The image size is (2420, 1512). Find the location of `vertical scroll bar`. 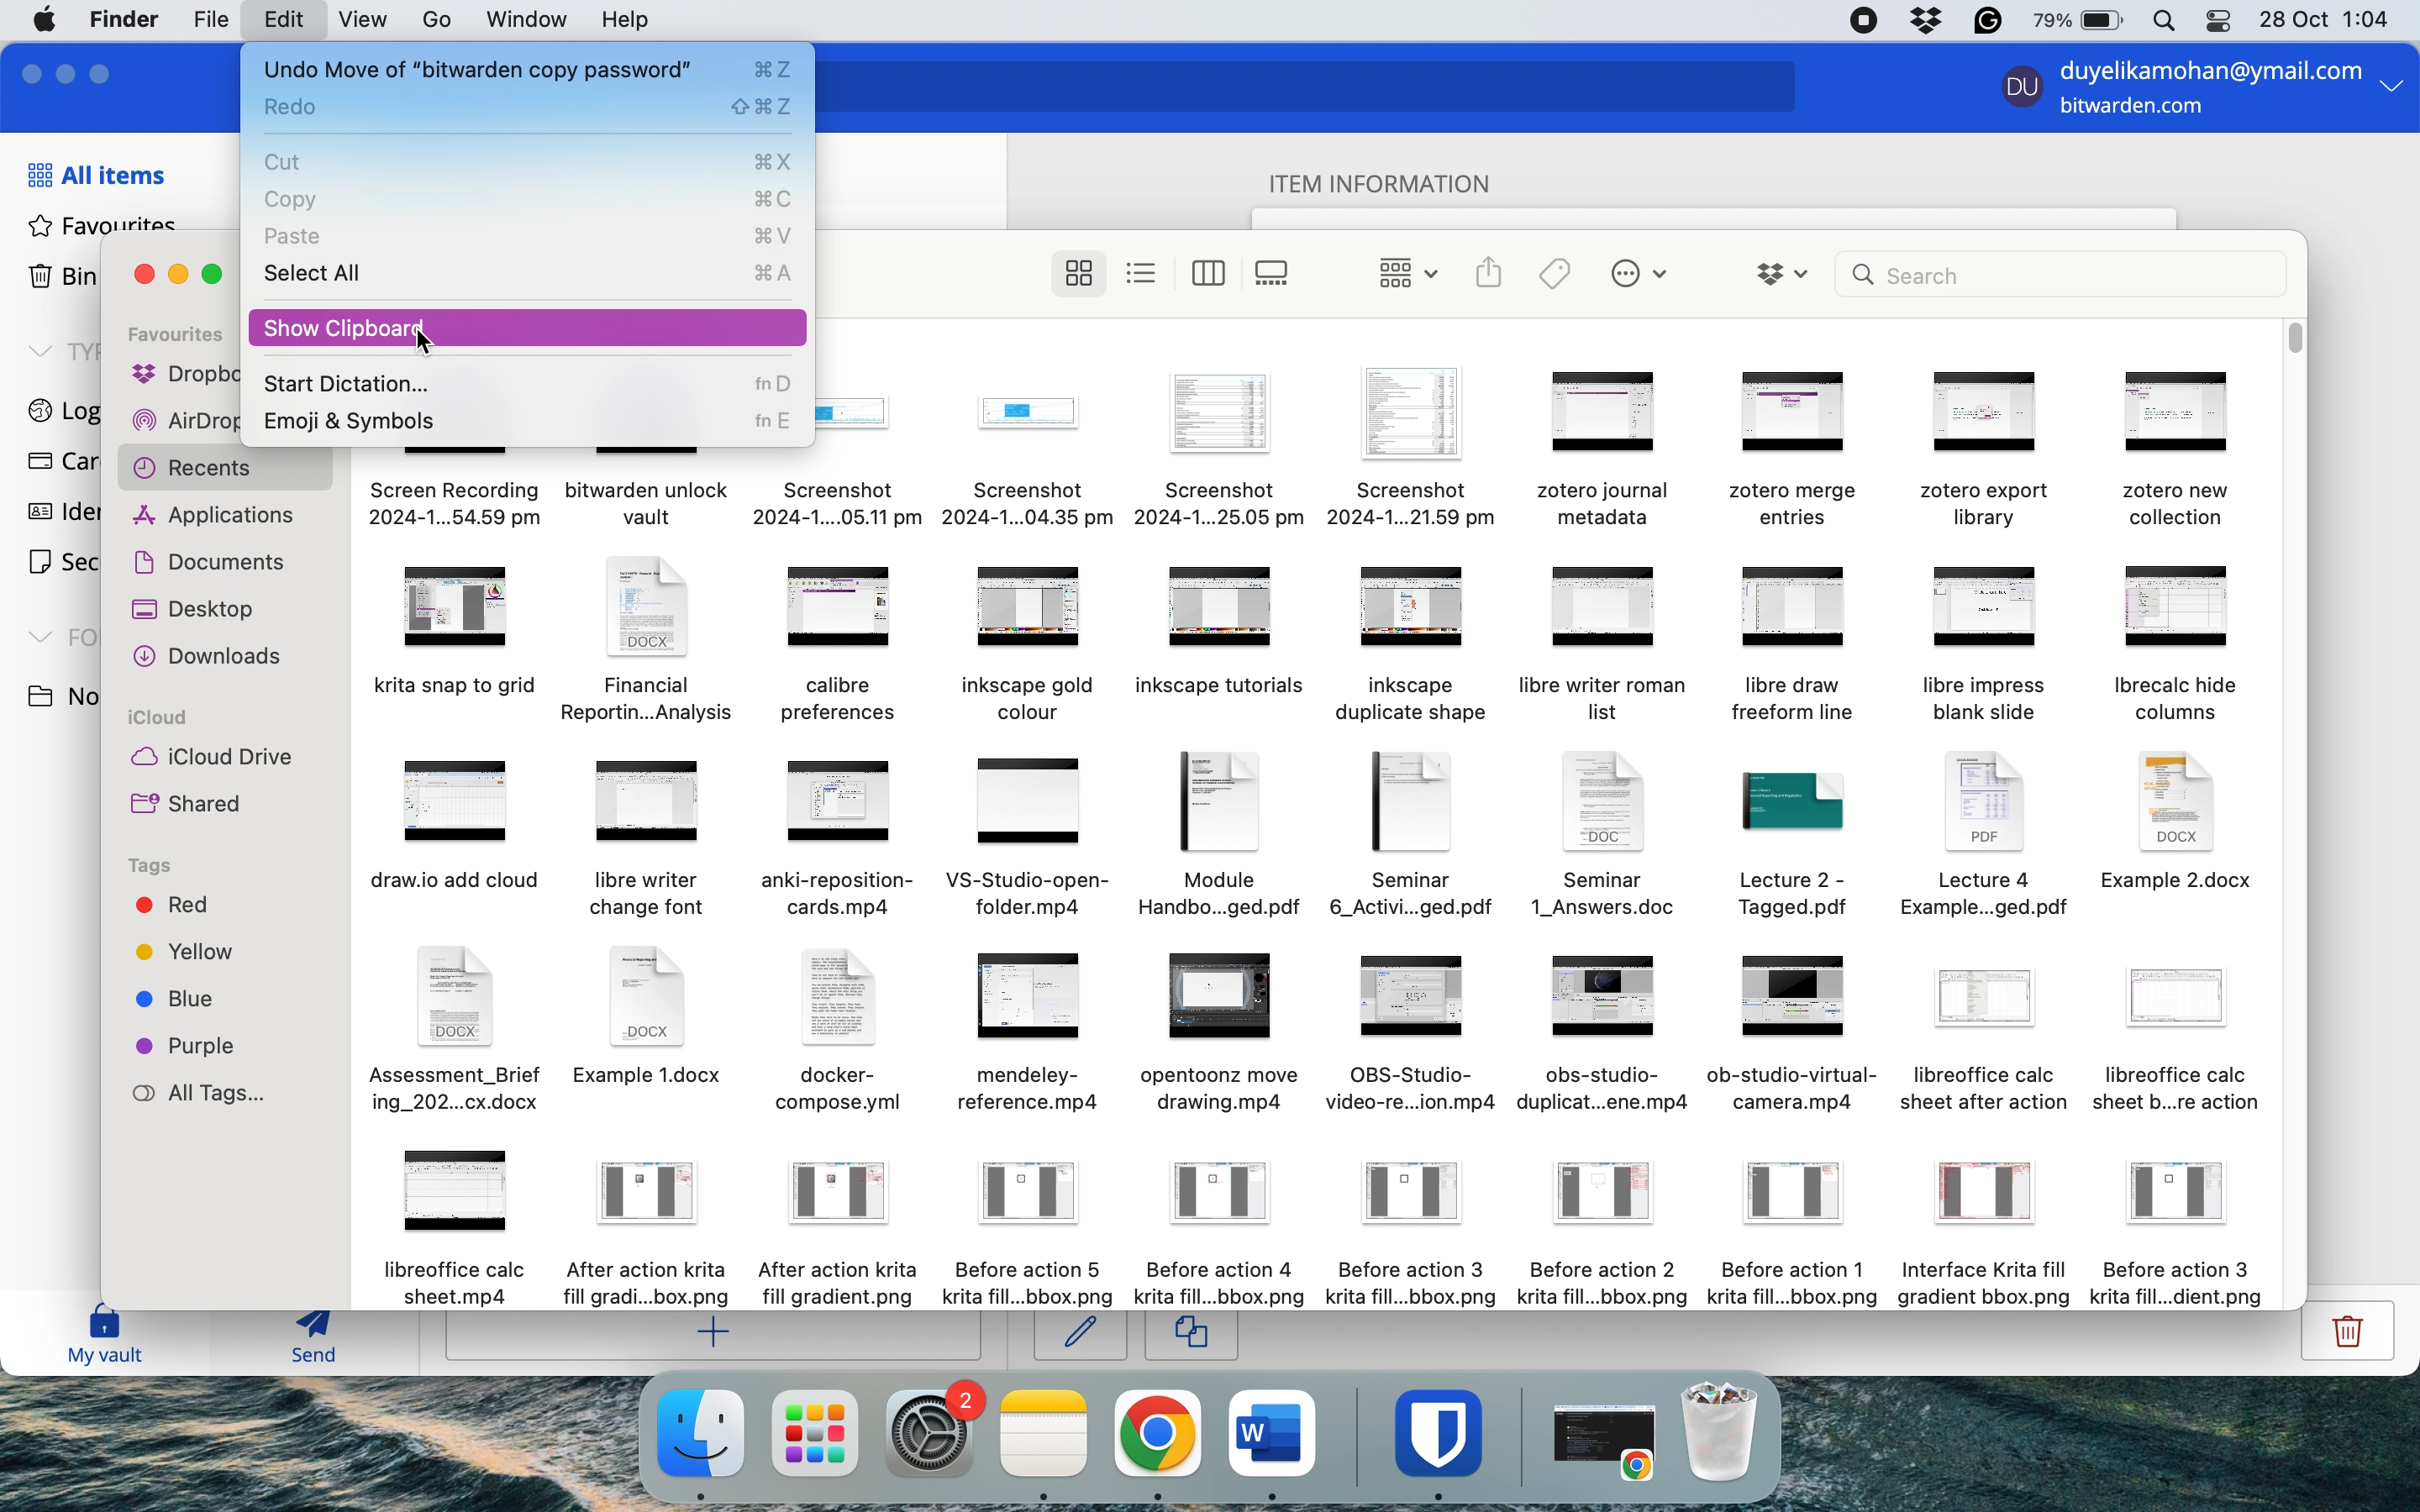

vertical scroll bar is located at coordinates (2295, 340).